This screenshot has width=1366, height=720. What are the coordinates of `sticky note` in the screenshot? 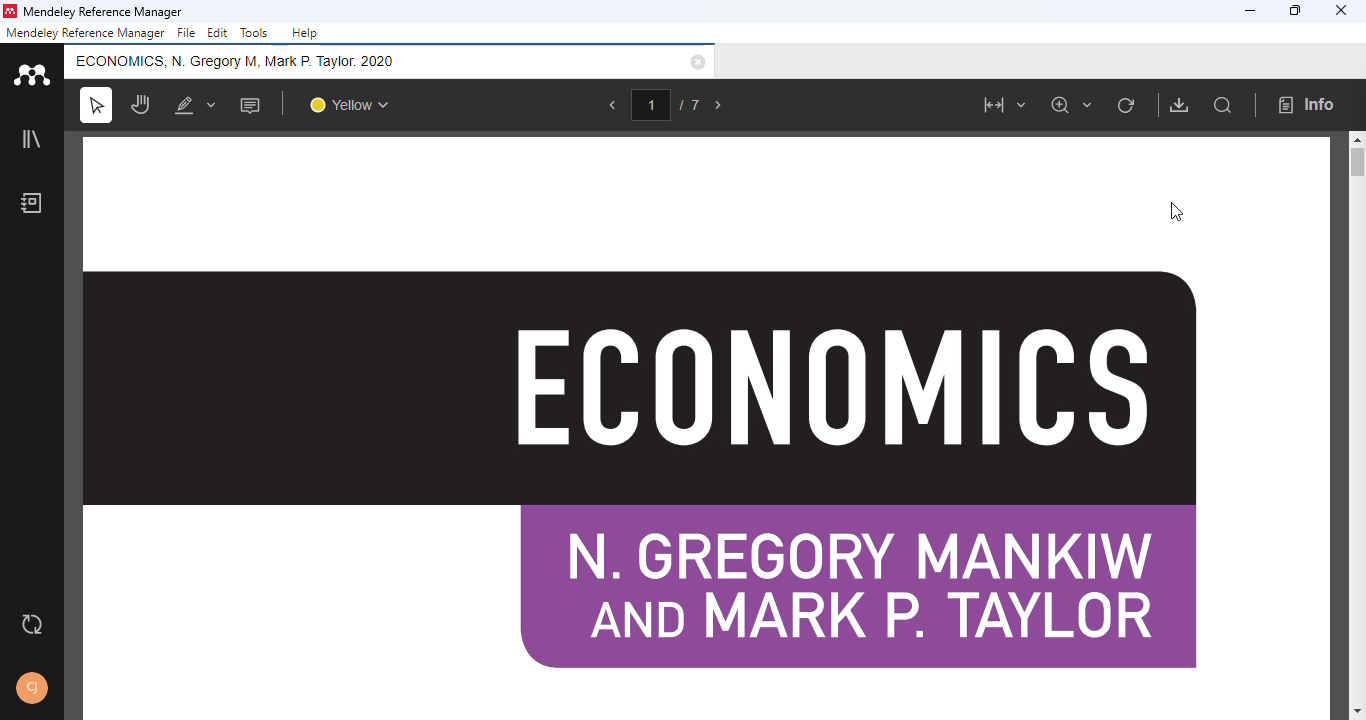 It's located at (251, 105).